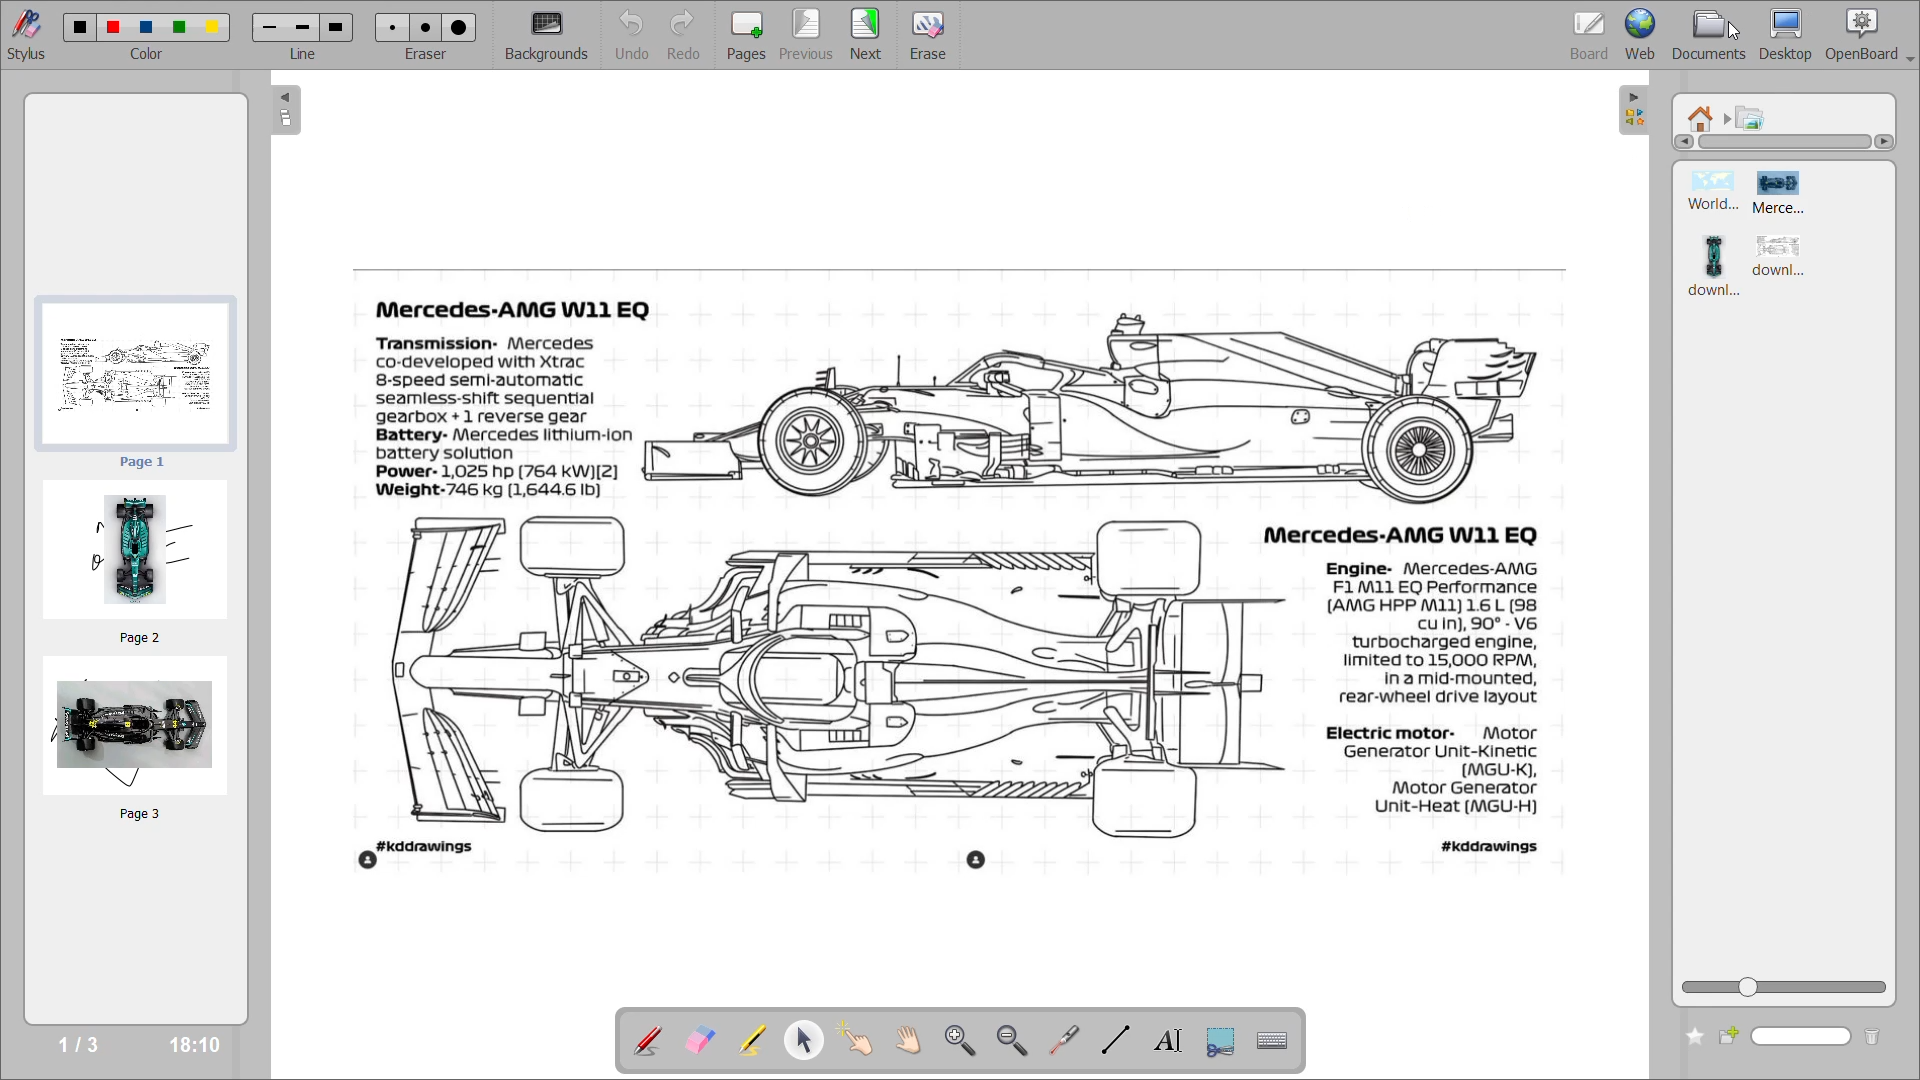 This screenshot has height=1080, width=1920. I want to click on add to favourites, so click(1696, 1035).